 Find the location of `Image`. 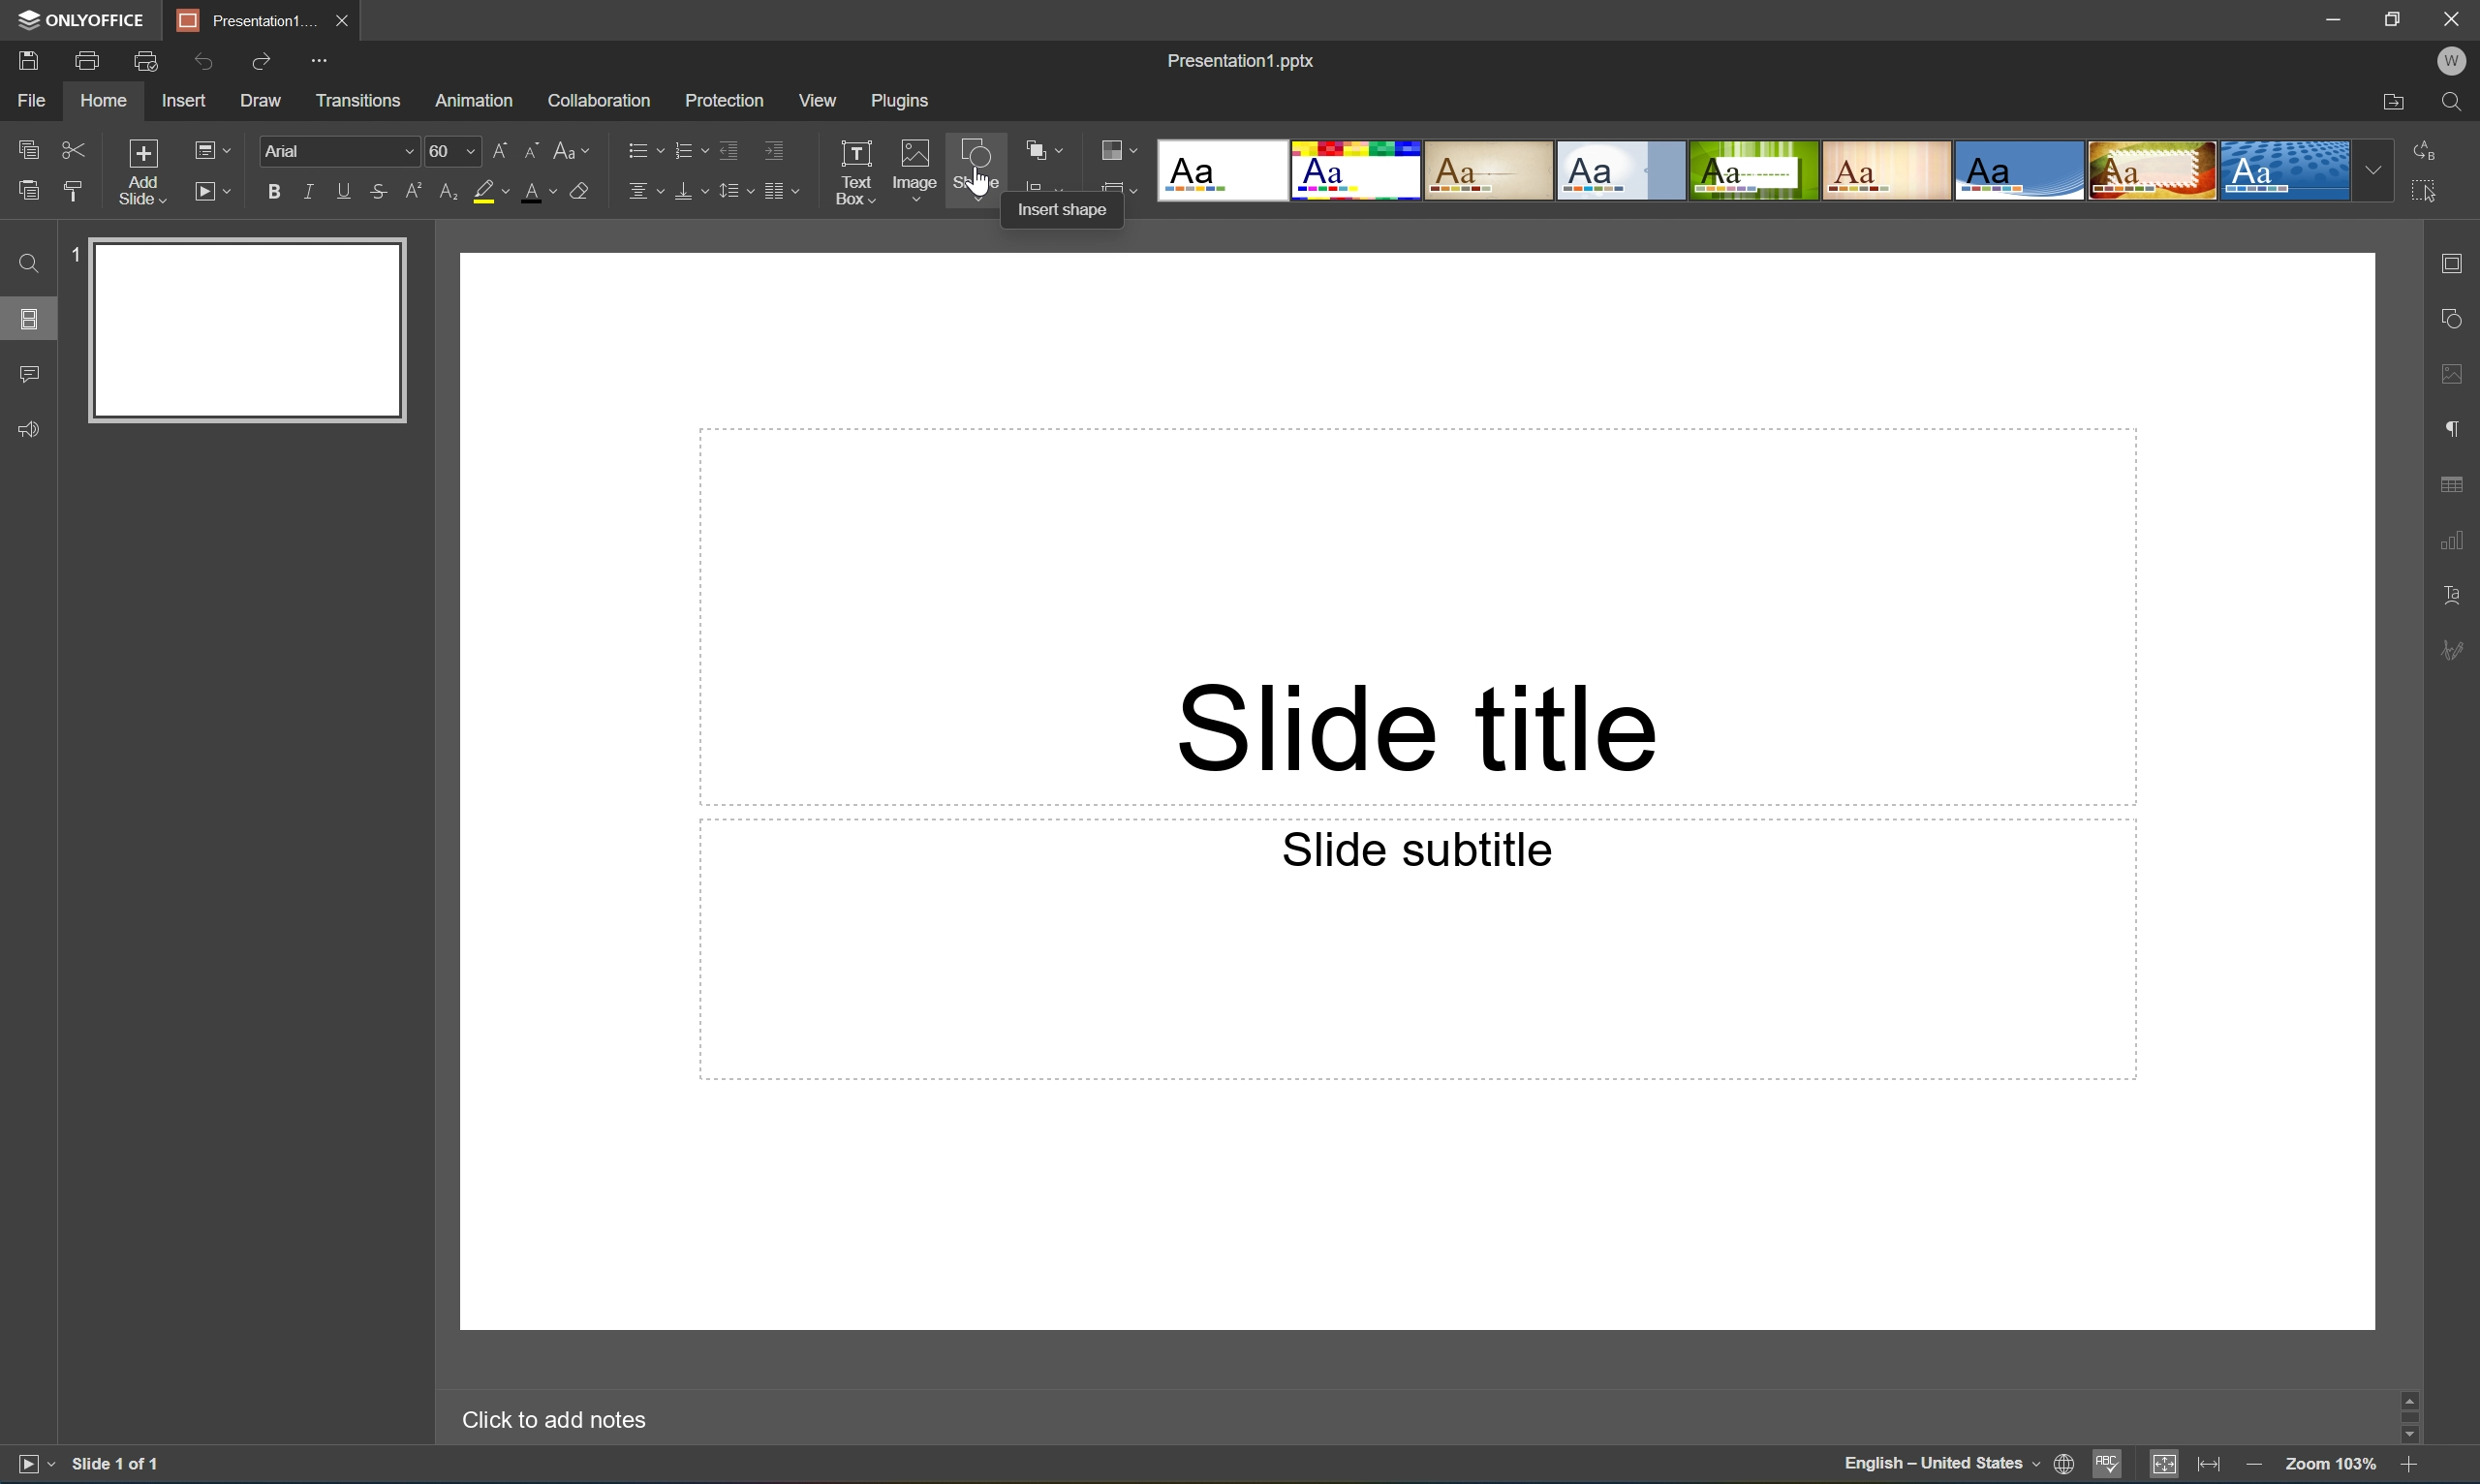

Image is located at coordinates (910, 166).